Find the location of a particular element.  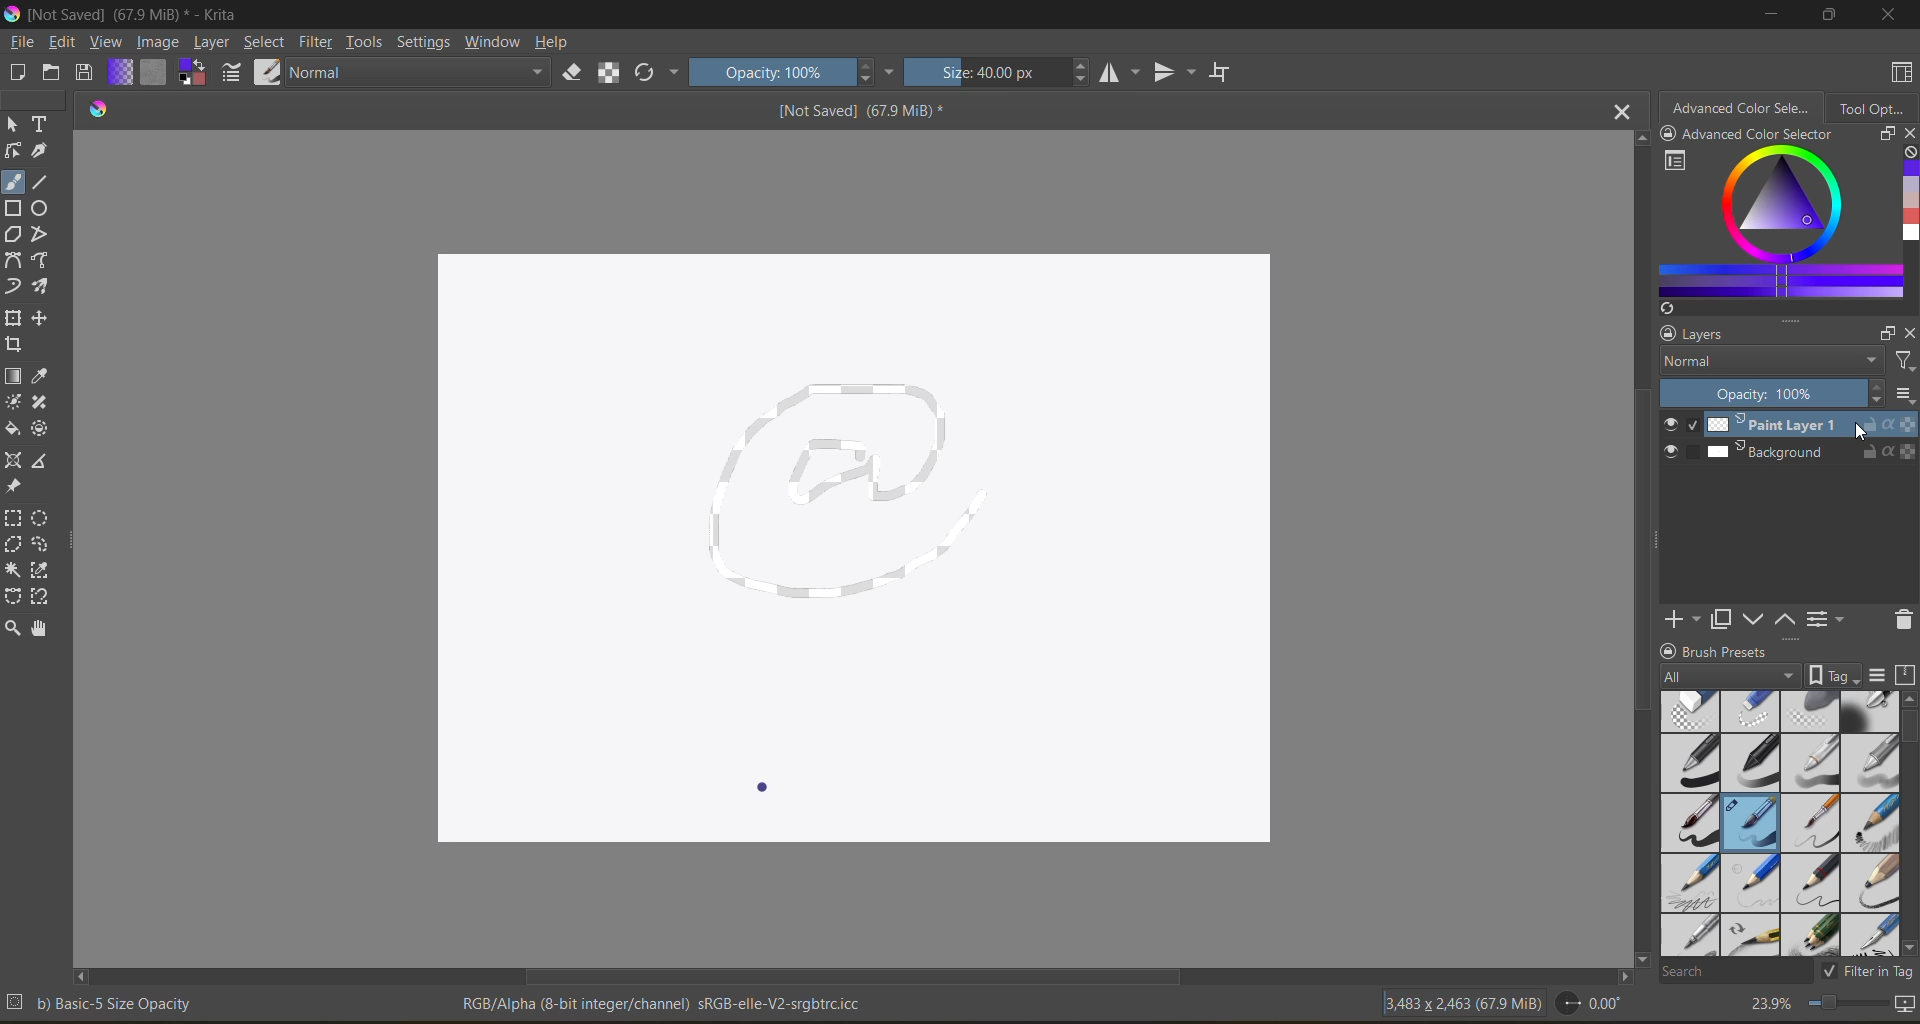

size is located at coordinates (986, 72).